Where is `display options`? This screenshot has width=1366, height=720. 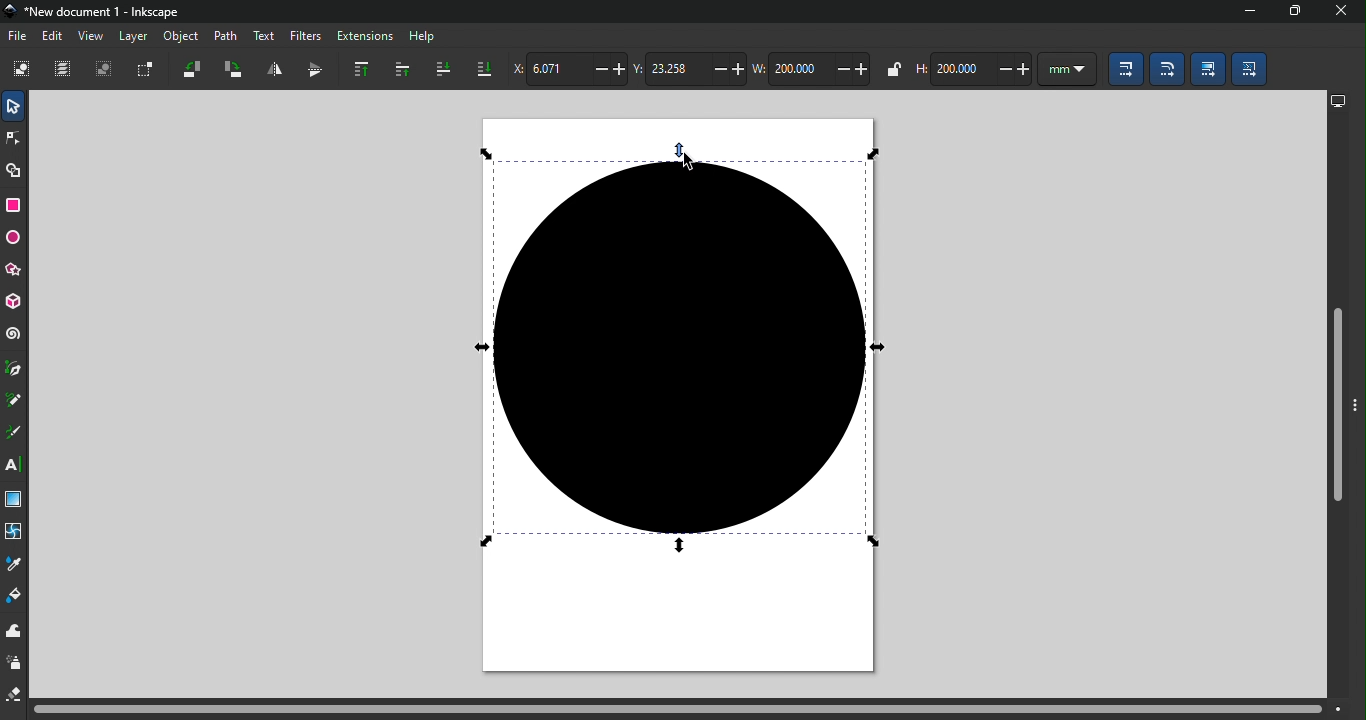 display options is located at coordinates (1337, 98).